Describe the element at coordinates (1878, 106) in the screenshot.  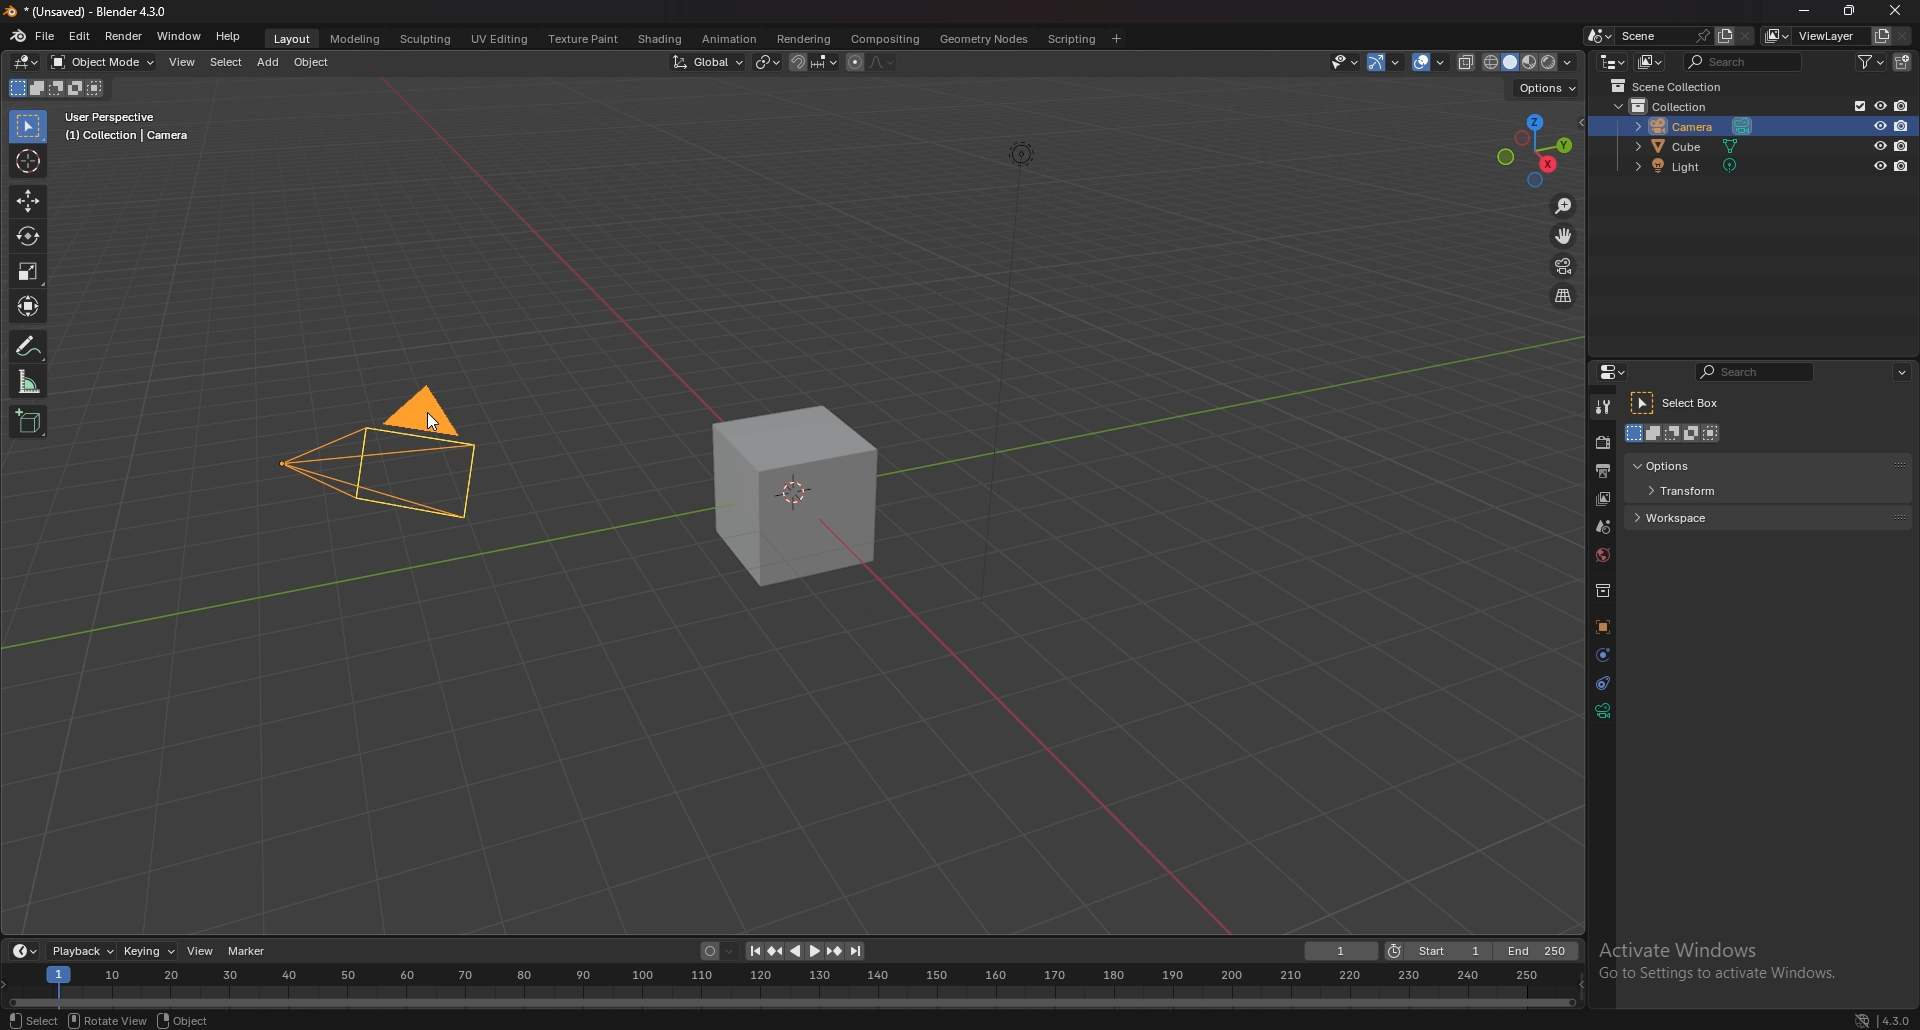
I see `hide in viewport` at that location.